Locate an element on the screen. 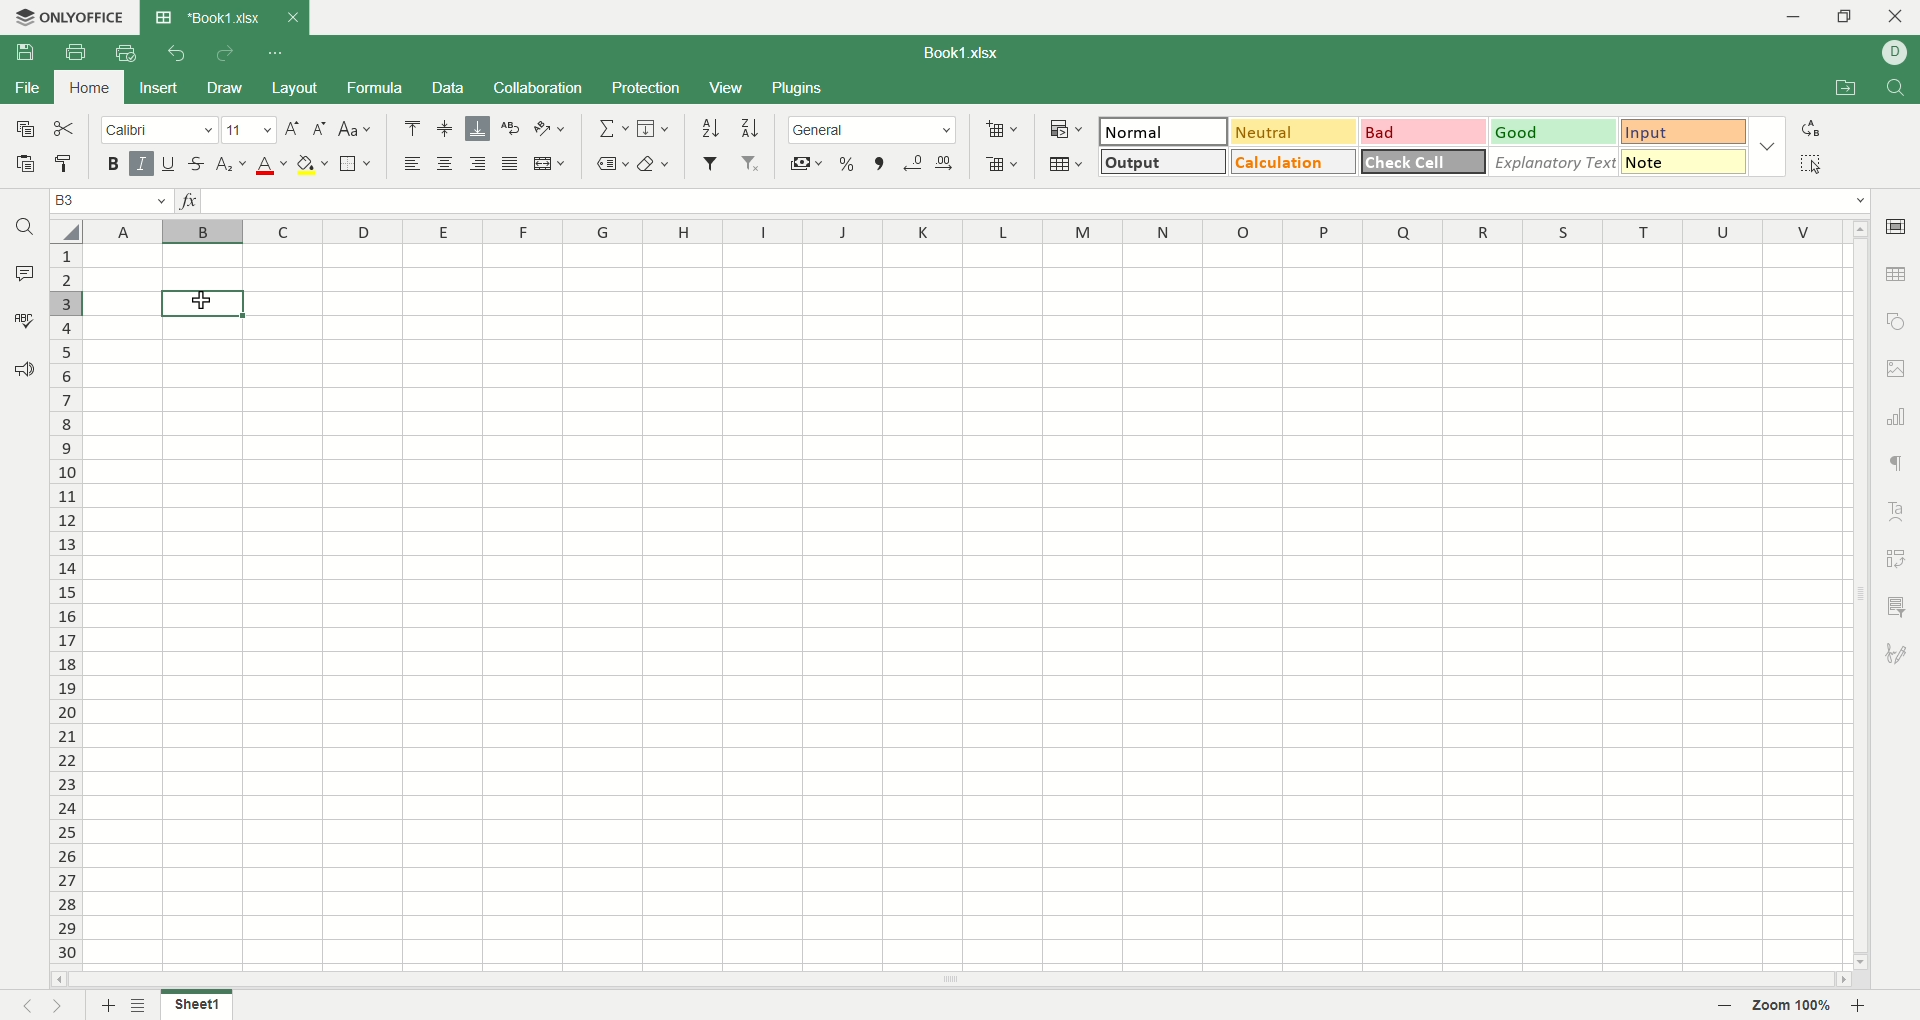 Image resolution: width=1920 pixels, height=1020 pixels. pivot settings is located at coordinates (1901, 557).